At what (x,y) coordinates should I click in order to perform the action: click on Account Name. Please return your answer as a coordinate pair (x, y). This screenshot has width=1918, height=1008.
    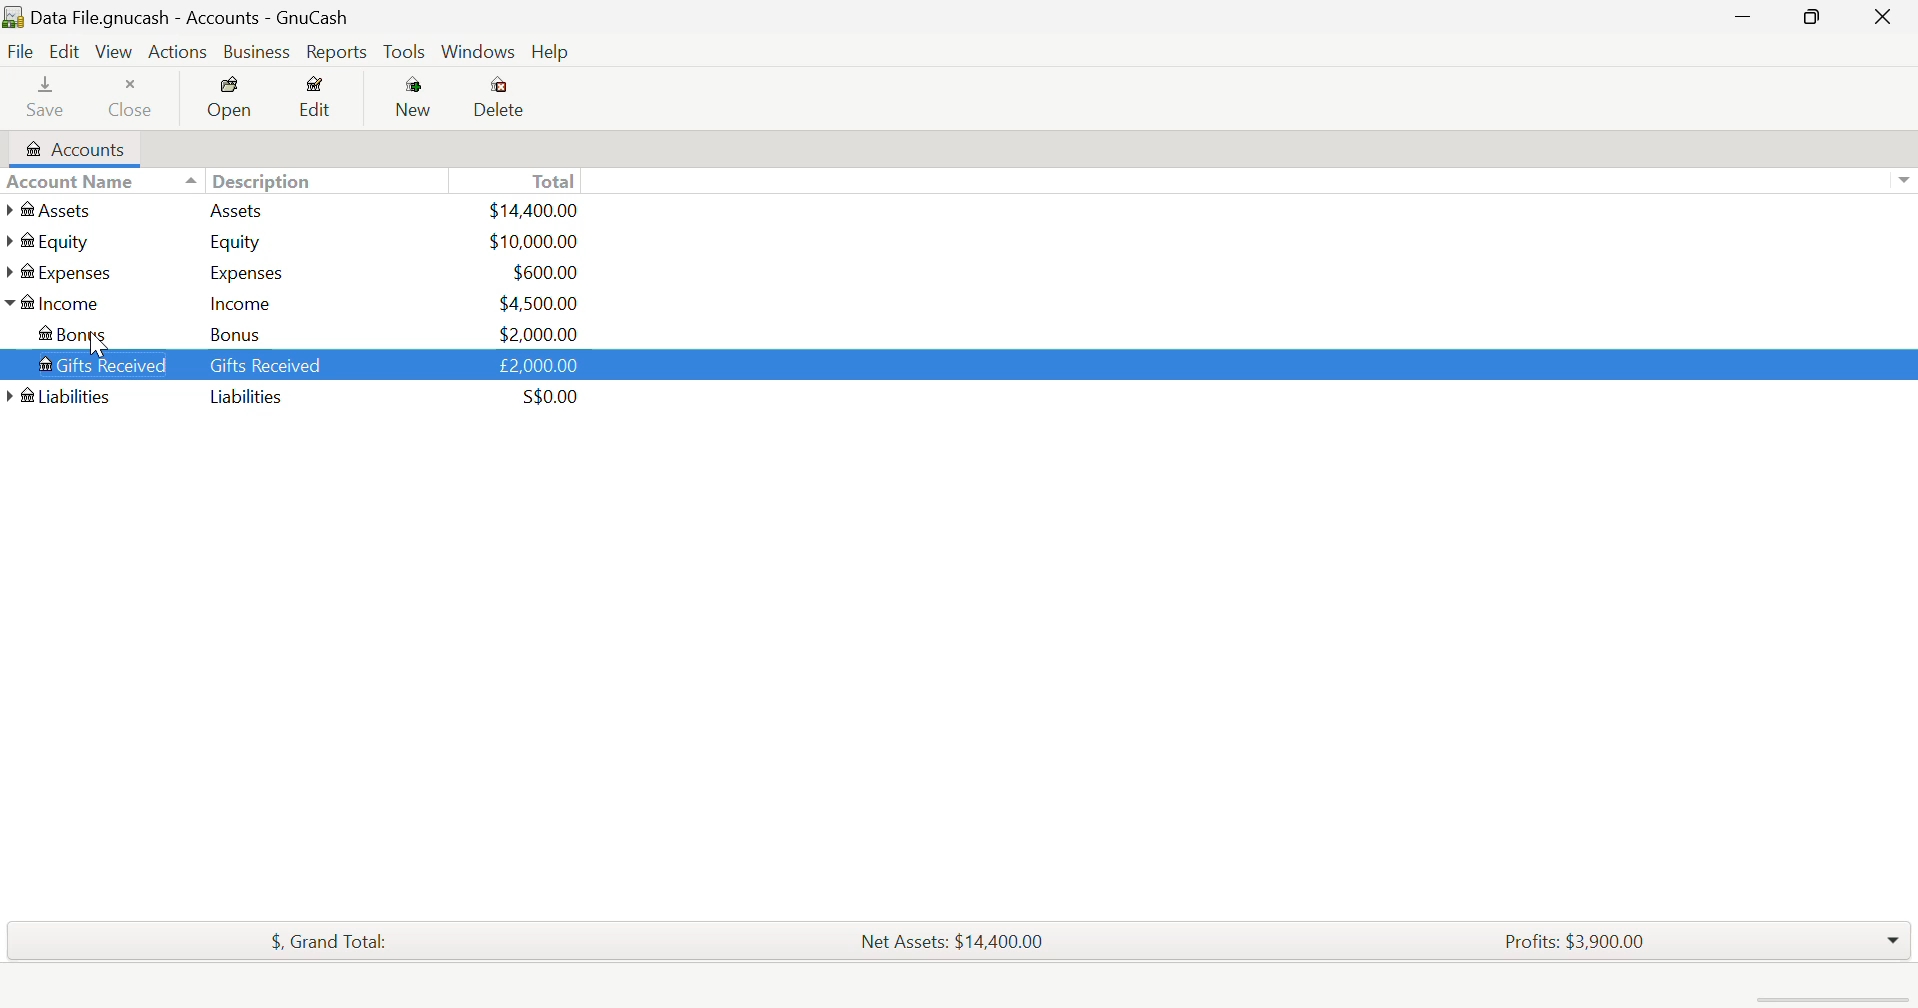
    Looking at the image, I should click on (70, 182).